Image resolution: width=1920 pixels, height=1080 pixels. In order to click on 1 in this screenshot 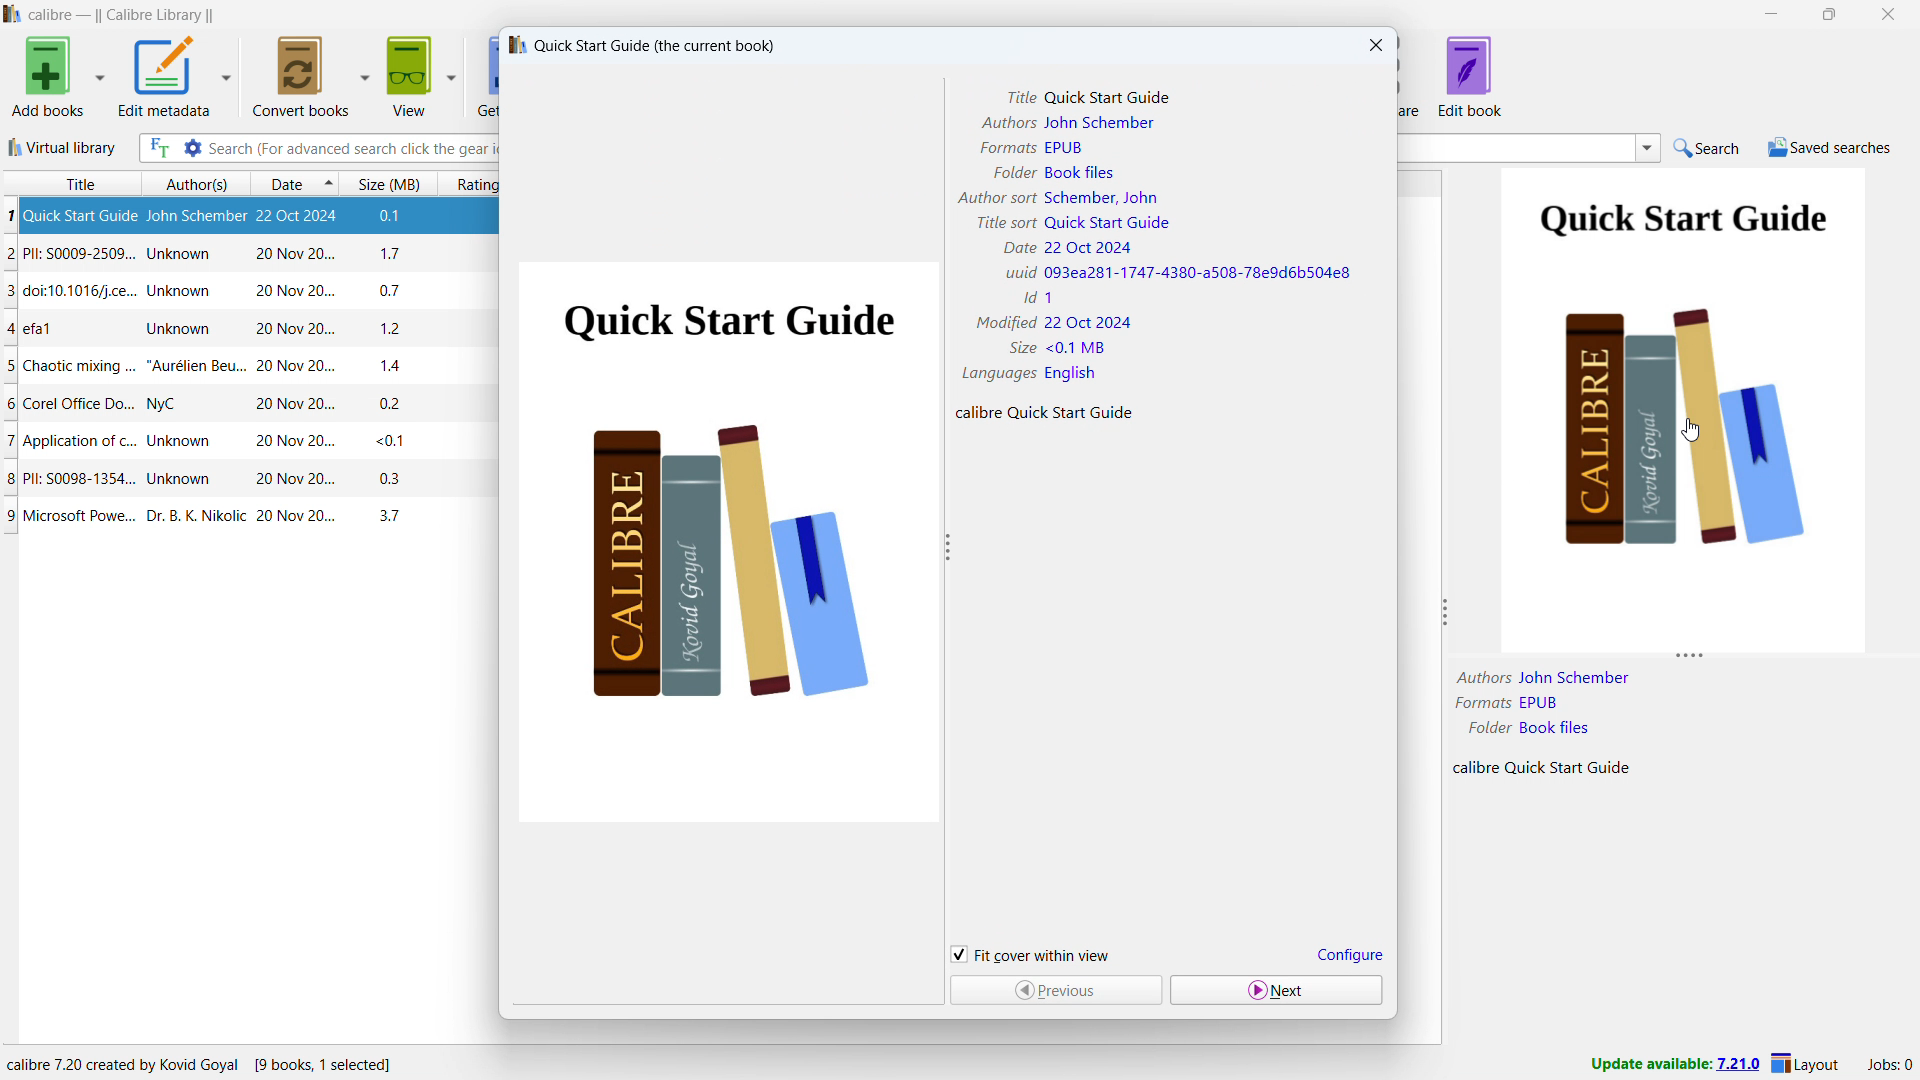, I will do `click(1049, 297)`.